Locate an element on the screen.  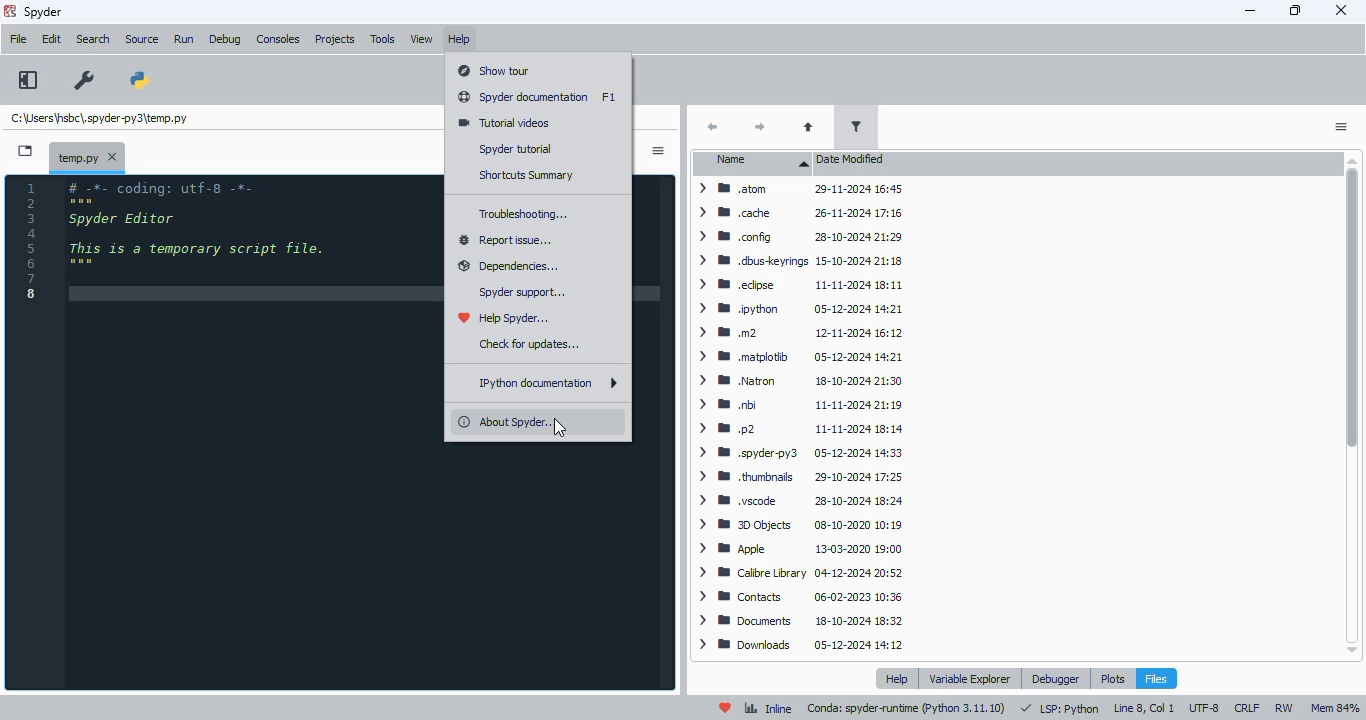
editor is located at coordinates (251, 434).